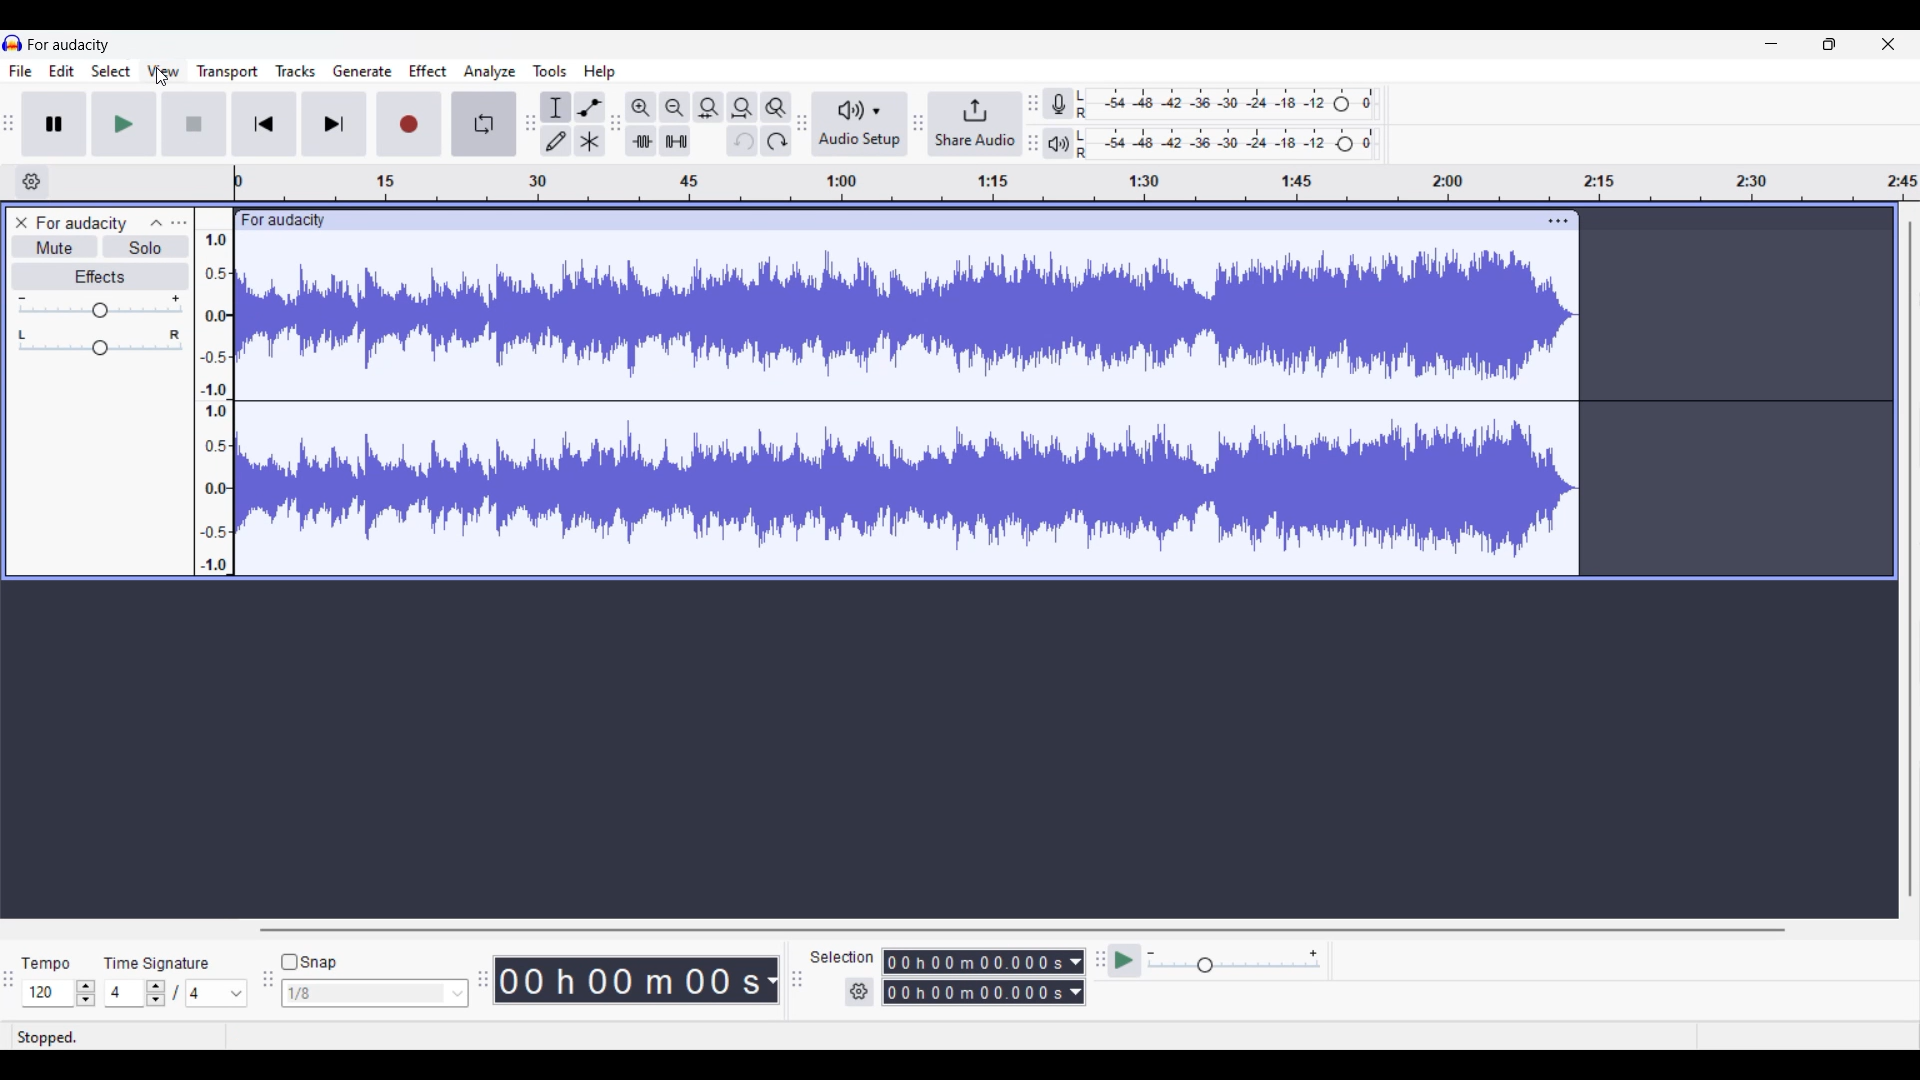 The width and height of the screenshot is (1920, 1080). I want to click on Open menu, so click(180, 223).